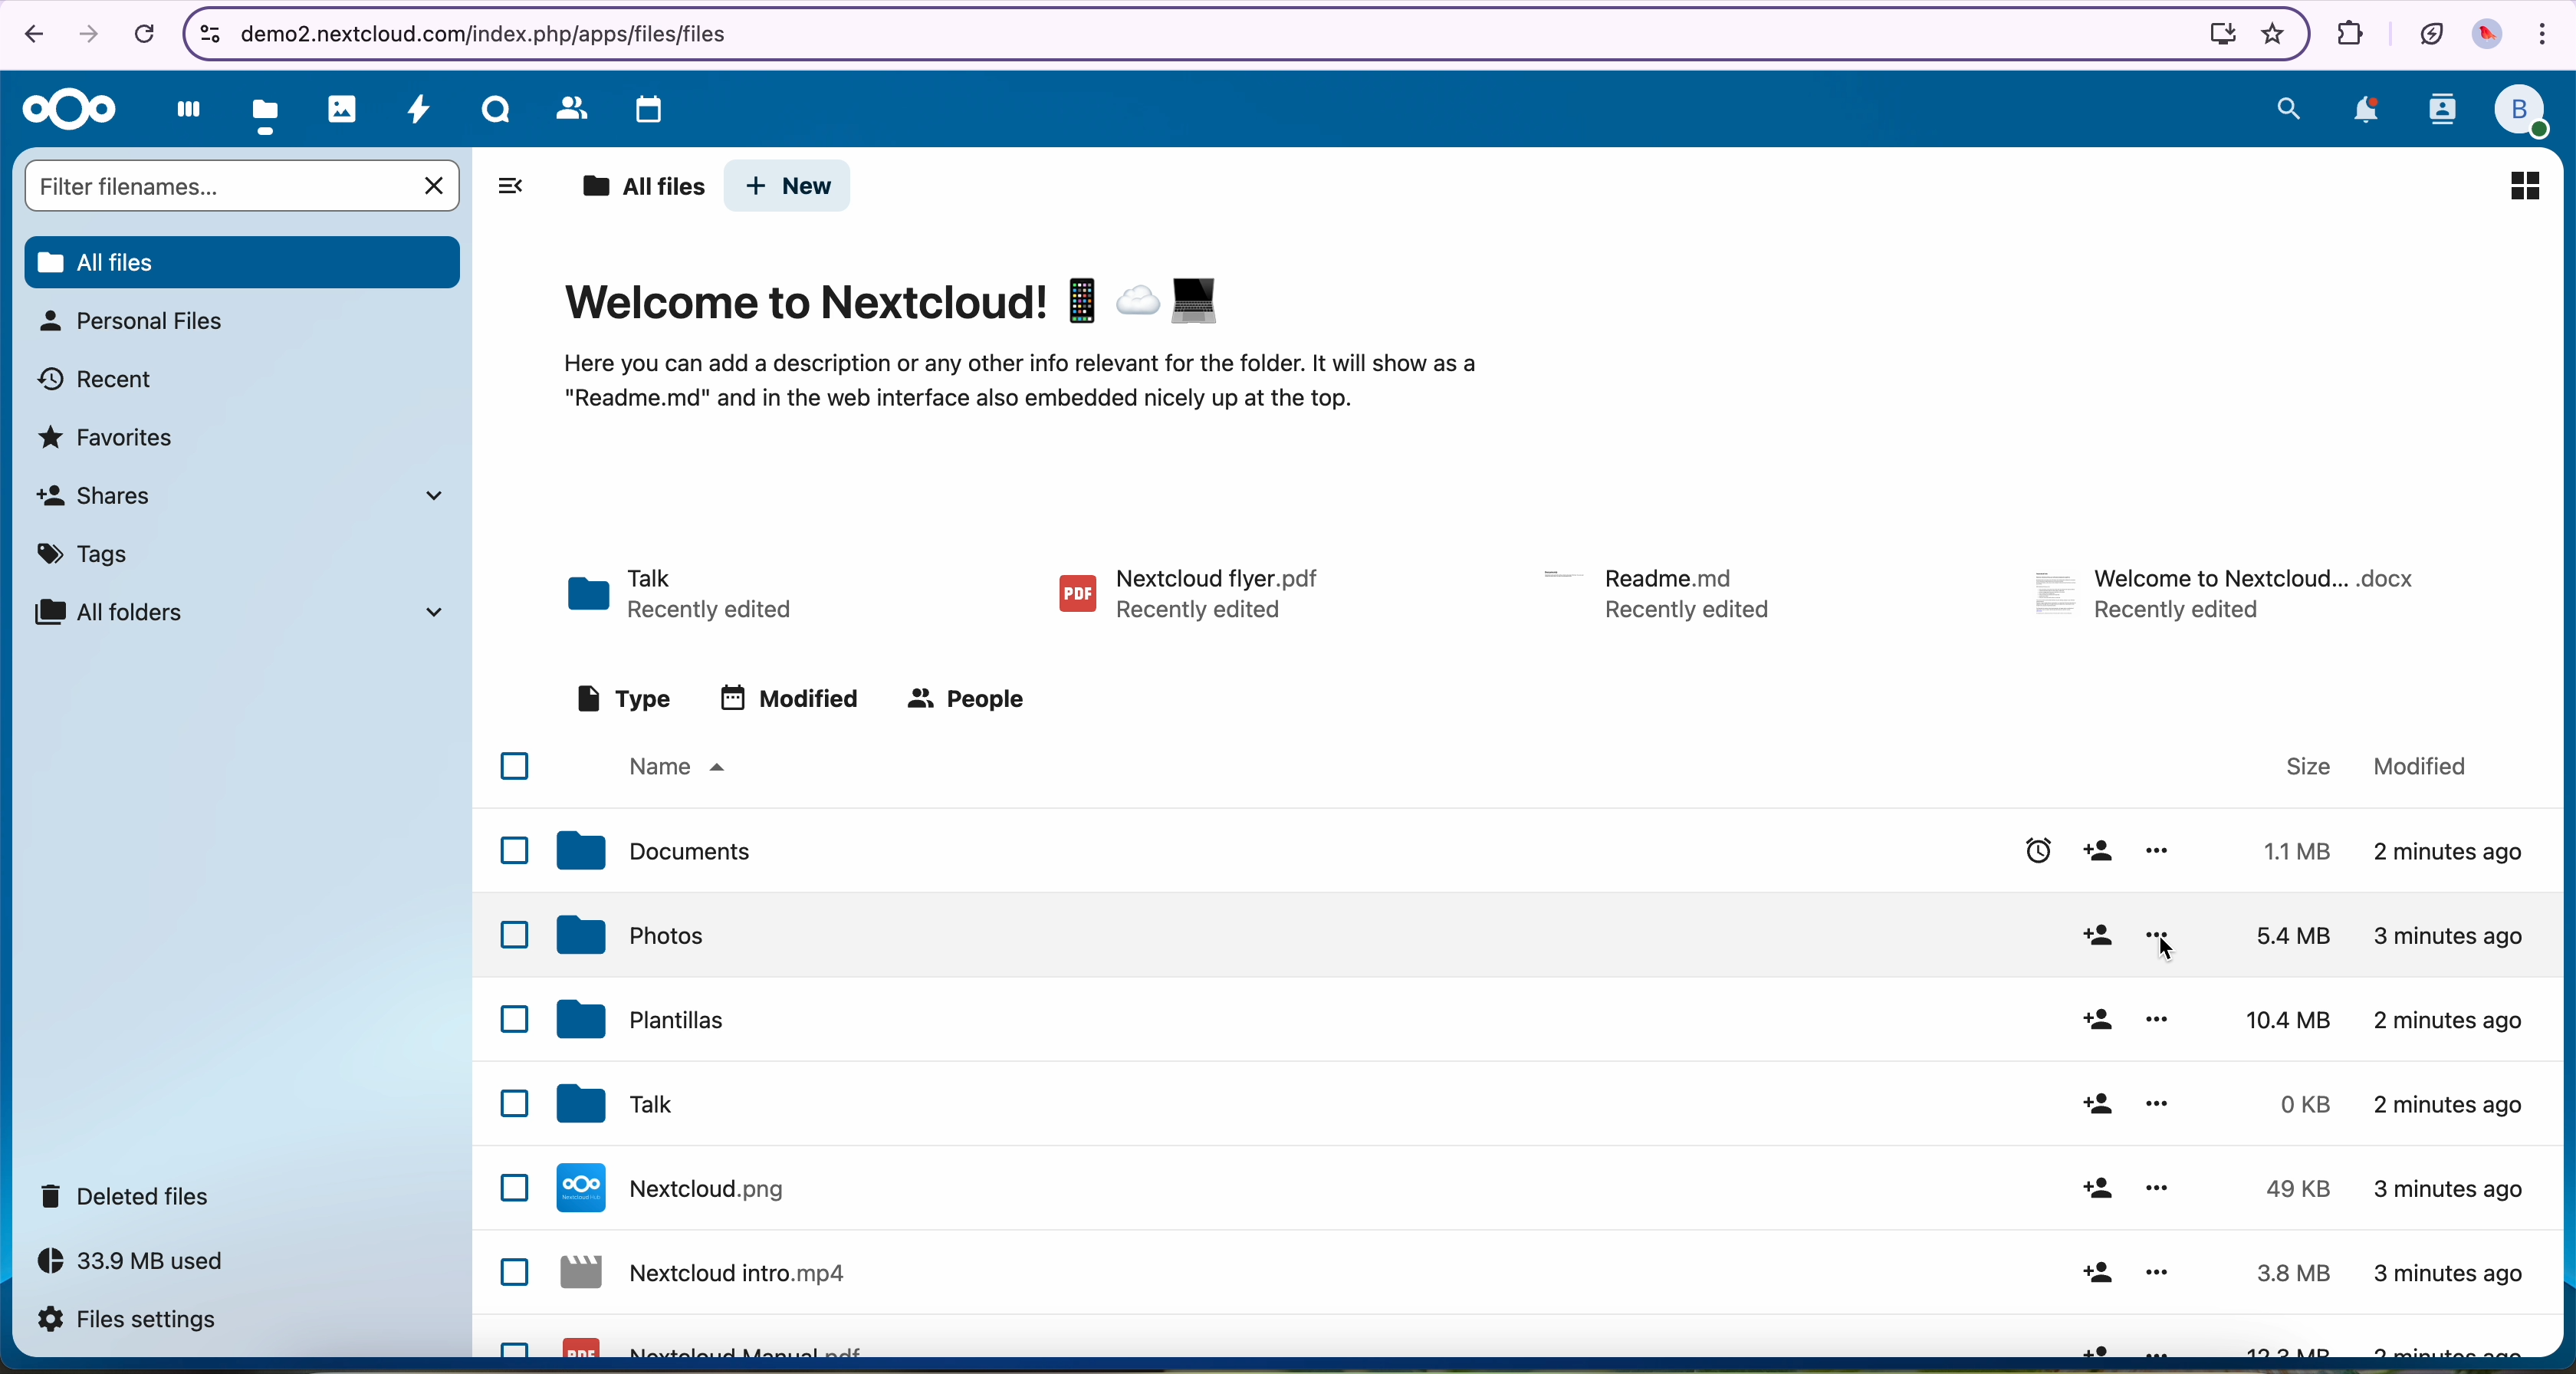  I want to click on share, so click(2091, 937).